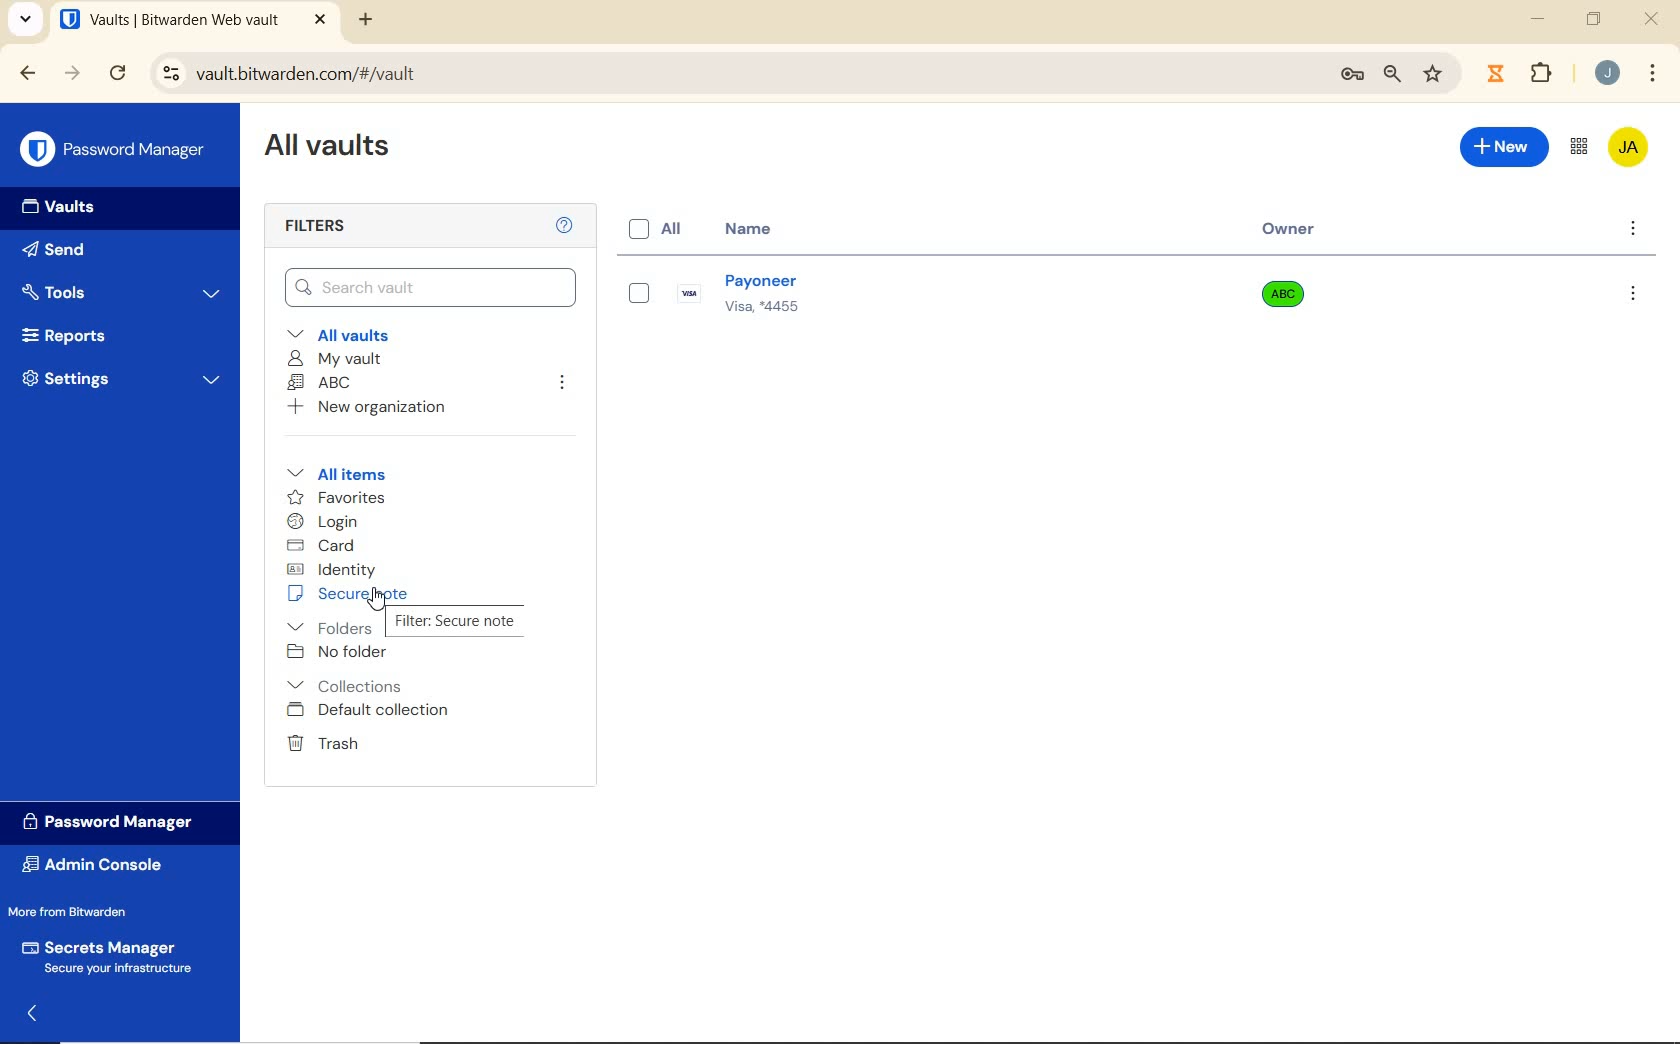  What do you see at coordinates (117, 823) in the screenshot?
I see `Password Manager` at bounding box center [117, 823].